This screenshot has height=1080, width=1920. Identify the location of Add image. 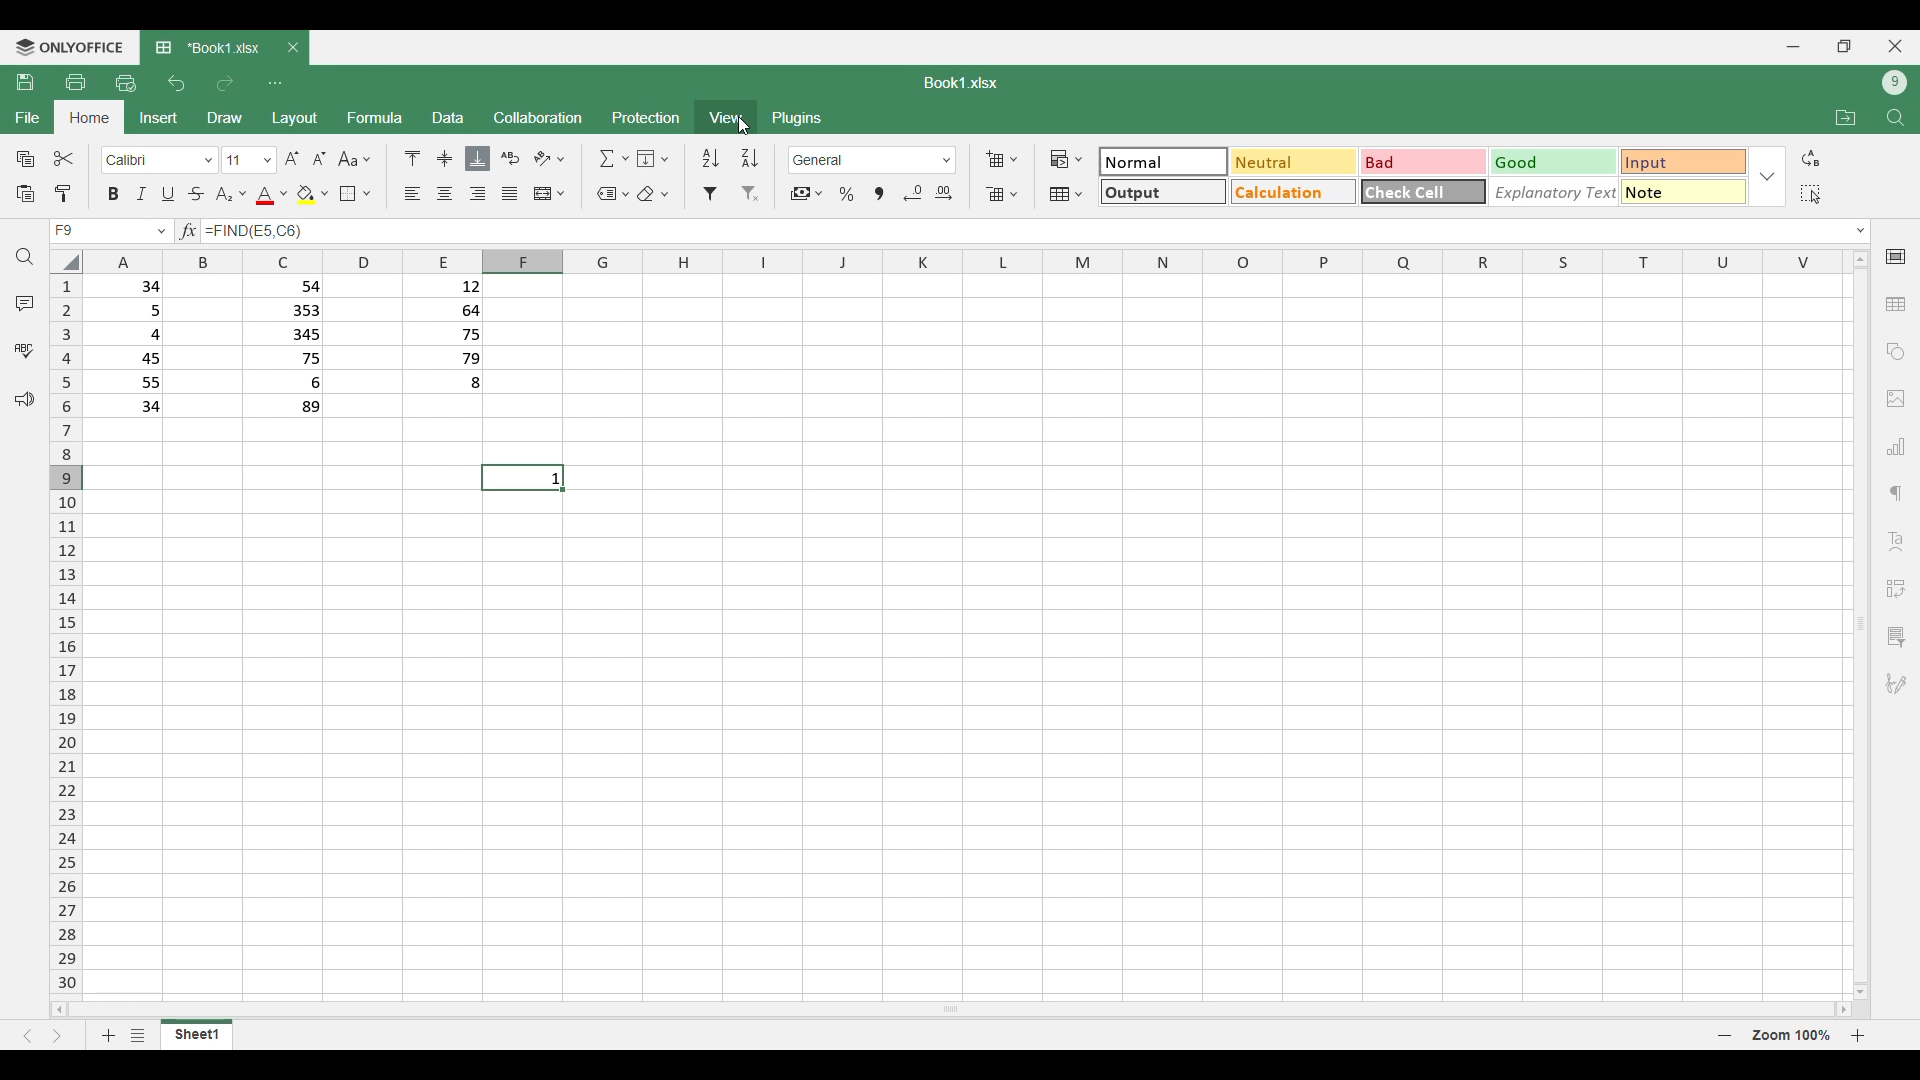
(1897, 399).